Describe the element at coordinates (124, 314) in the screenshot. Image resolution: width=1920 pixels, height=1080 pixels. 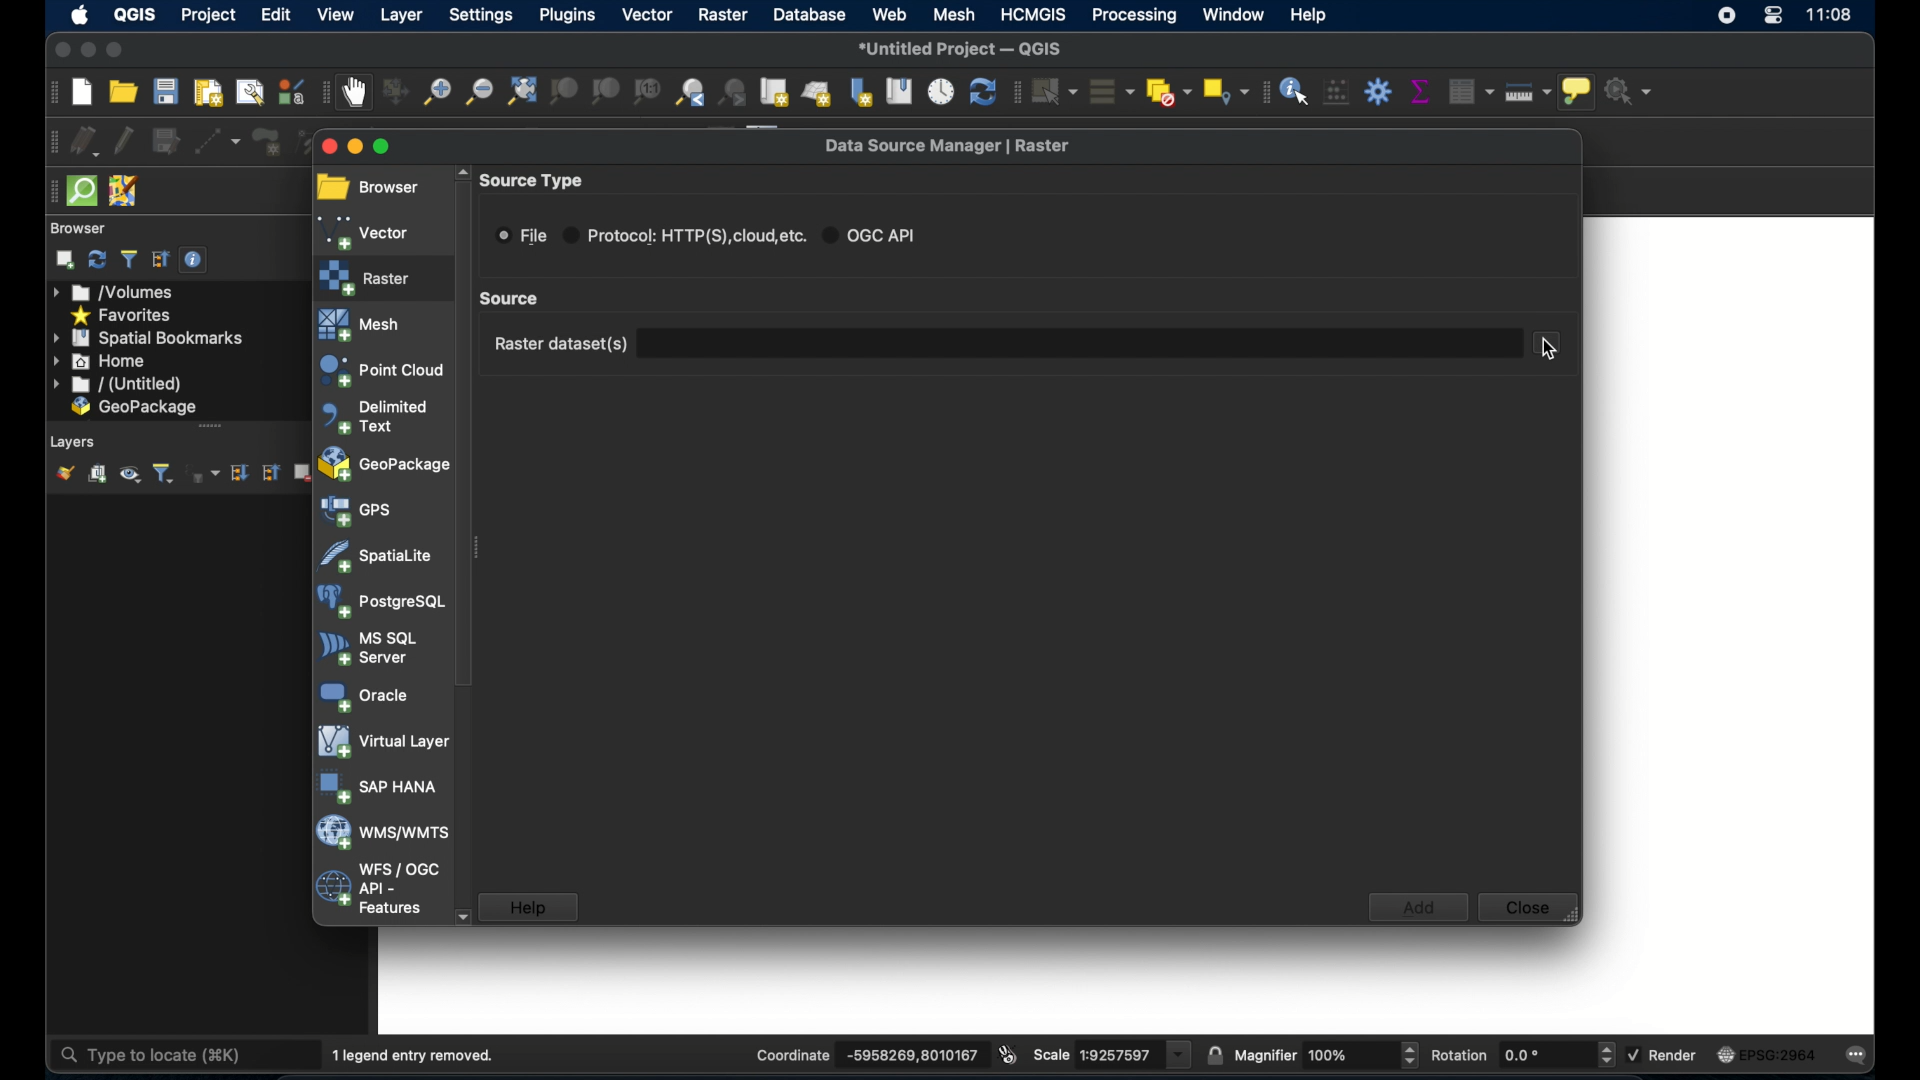
I see `favorites` at that location.